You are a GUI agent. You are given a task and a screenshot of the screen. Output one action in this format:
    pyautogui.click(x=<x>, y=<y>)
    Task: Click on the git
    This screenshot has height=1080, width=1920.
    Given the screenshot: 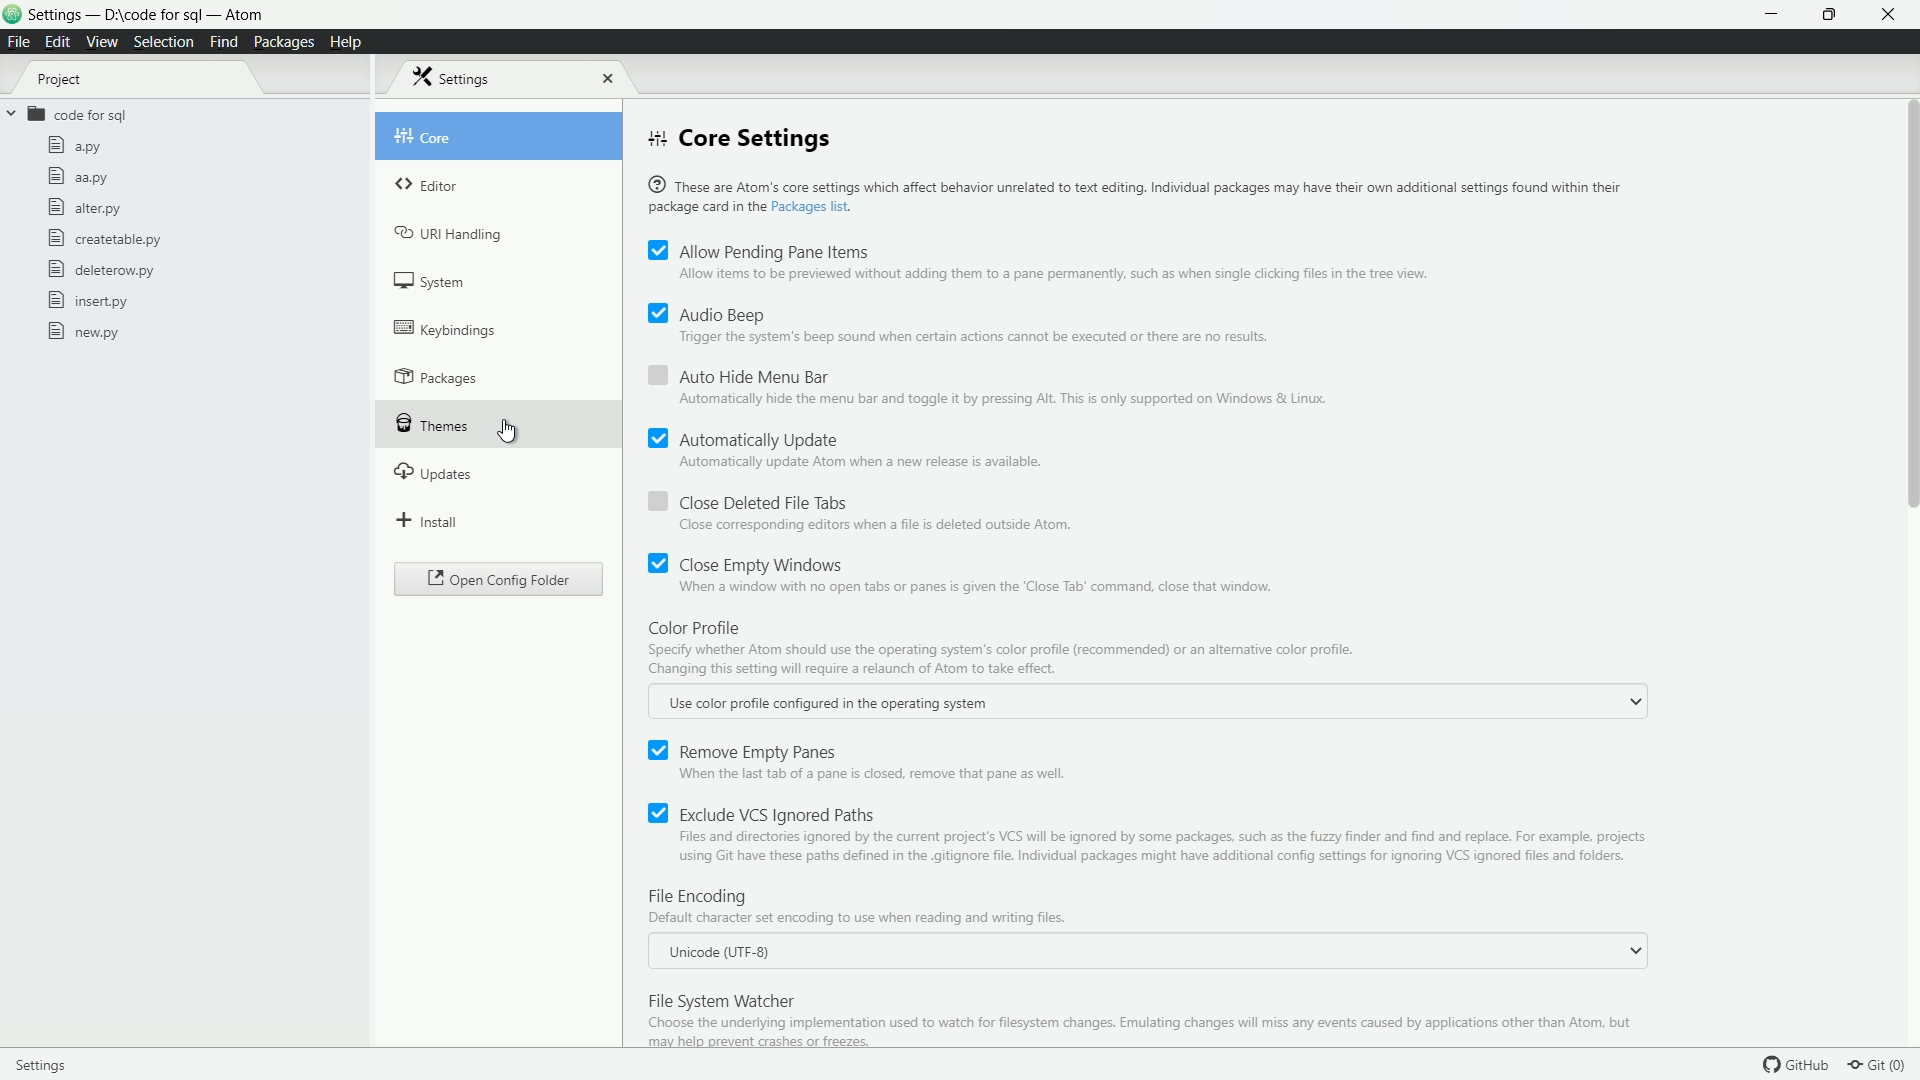 What is the action you would take?
    pyautogui.click(x=1884, y=1064)
    